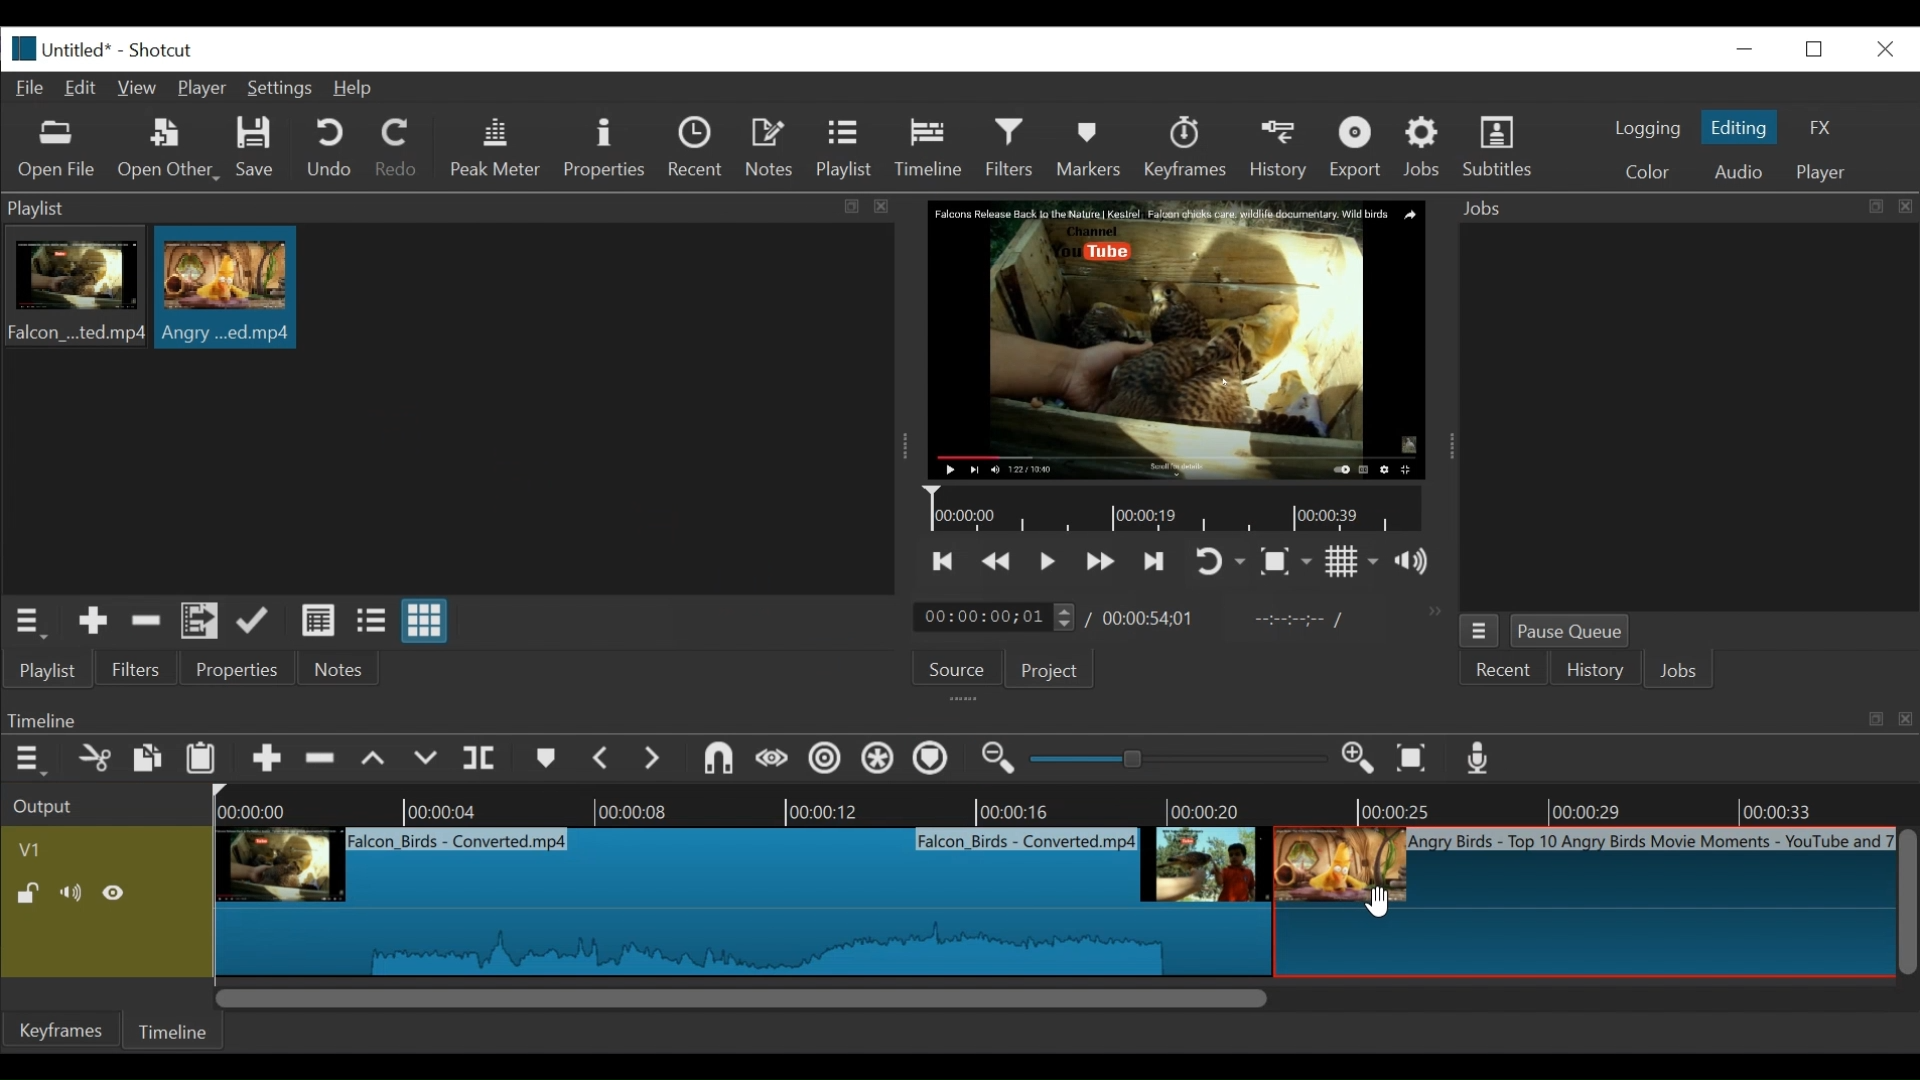 The height and width of the screenshot is (1080, 1920). Describe the element at coordinates (32, 620) in the screenshot. I see `playlist menu` at that location.